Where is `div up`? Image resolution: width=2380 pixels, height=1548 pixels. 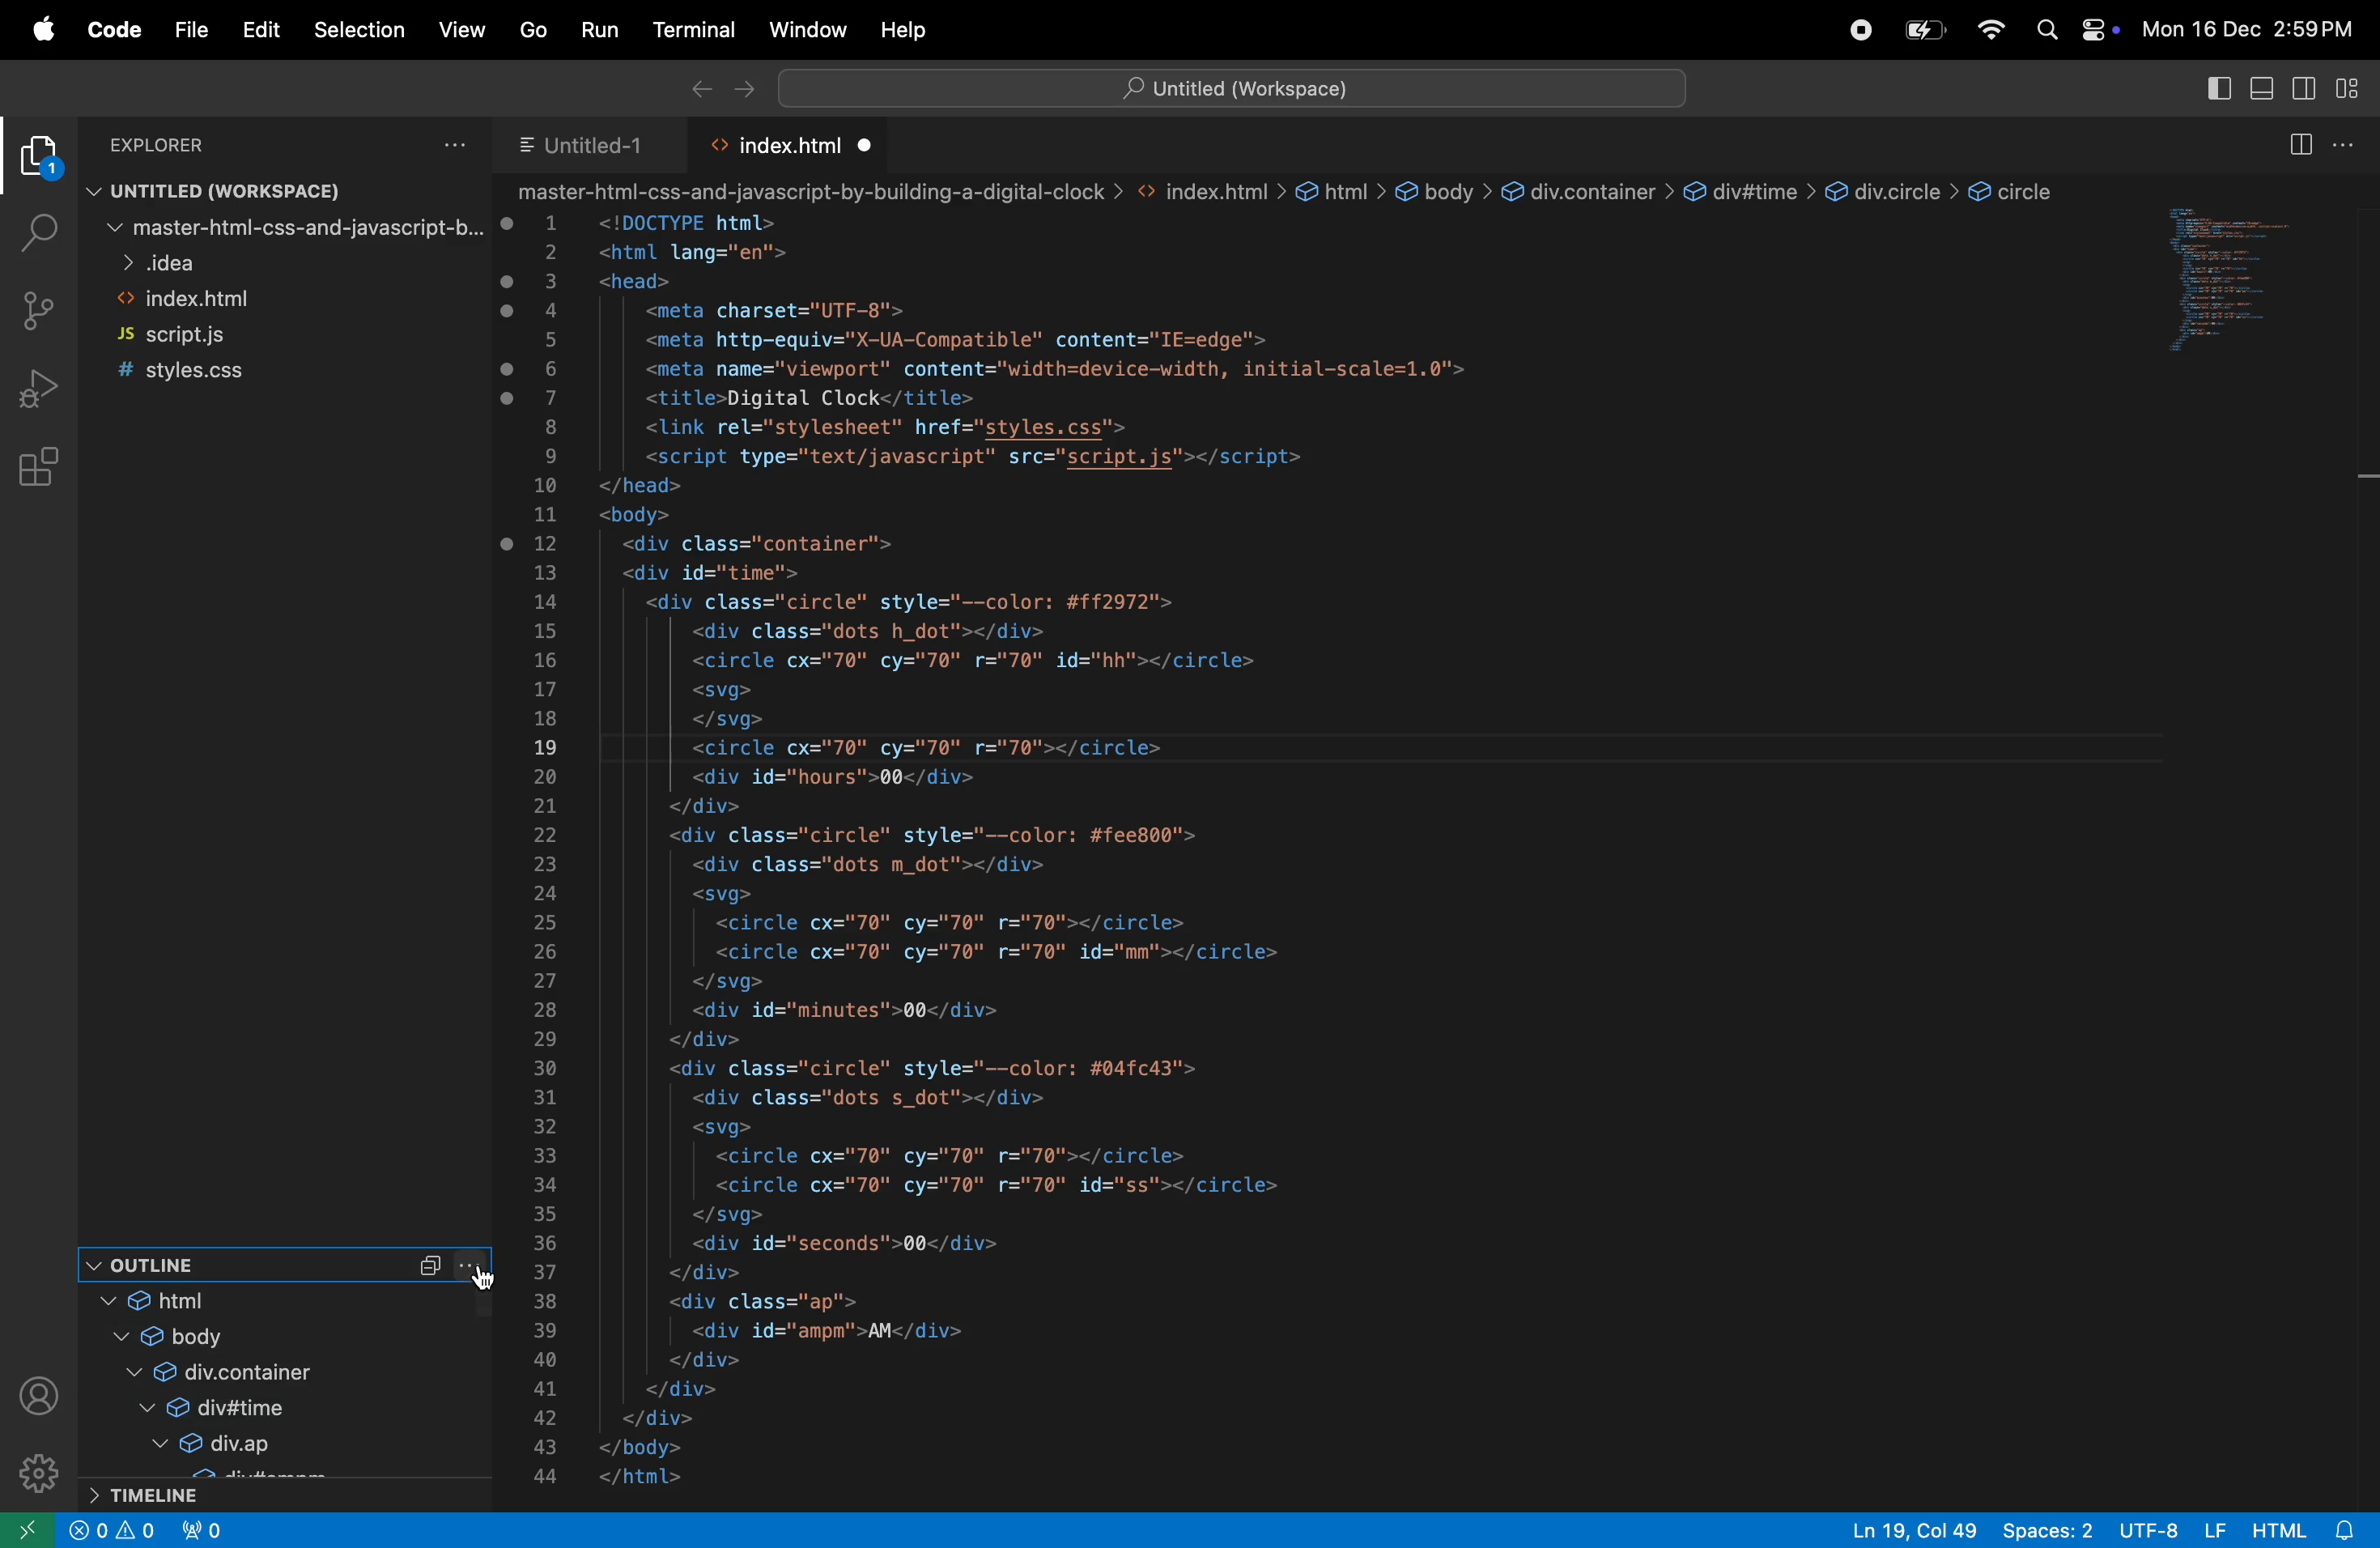 div up is located at coordinates (256, 1447).